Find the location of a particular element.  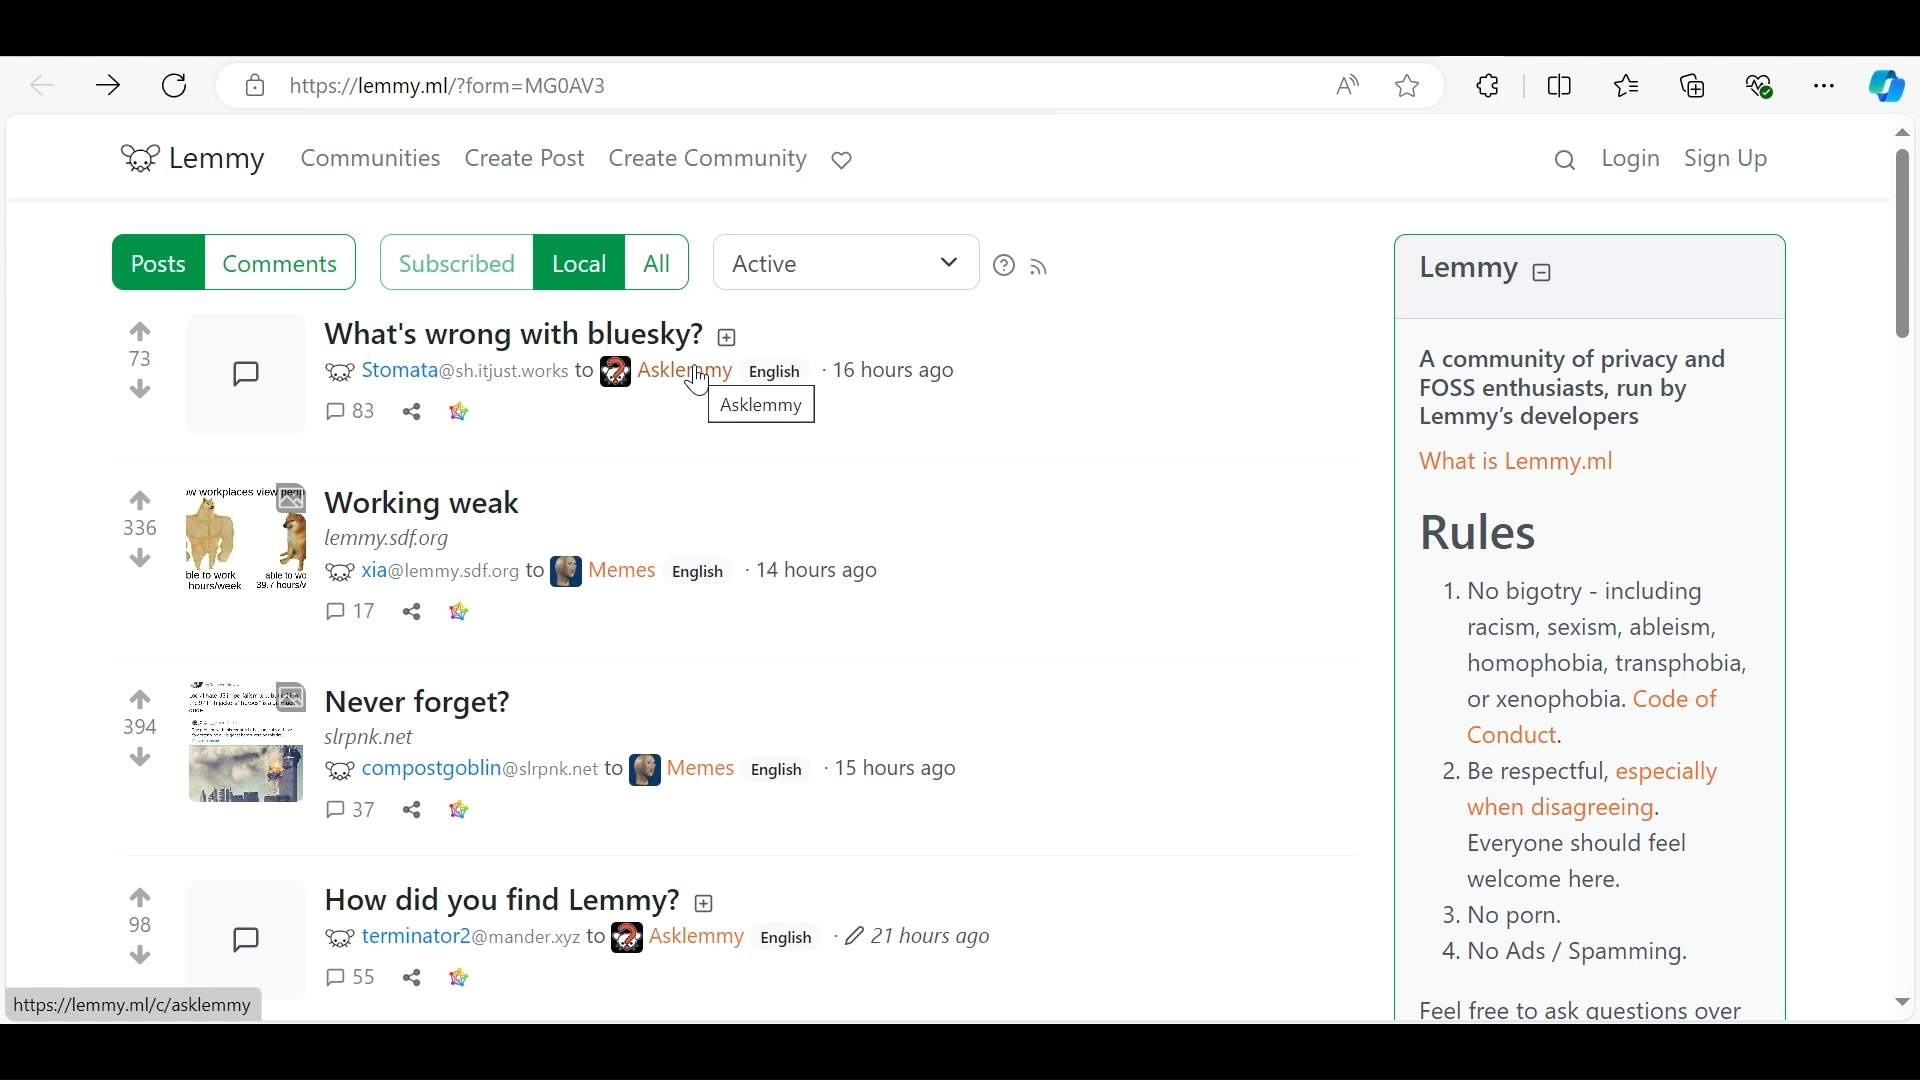

Sorting help is located at coordinates (1005, 265).